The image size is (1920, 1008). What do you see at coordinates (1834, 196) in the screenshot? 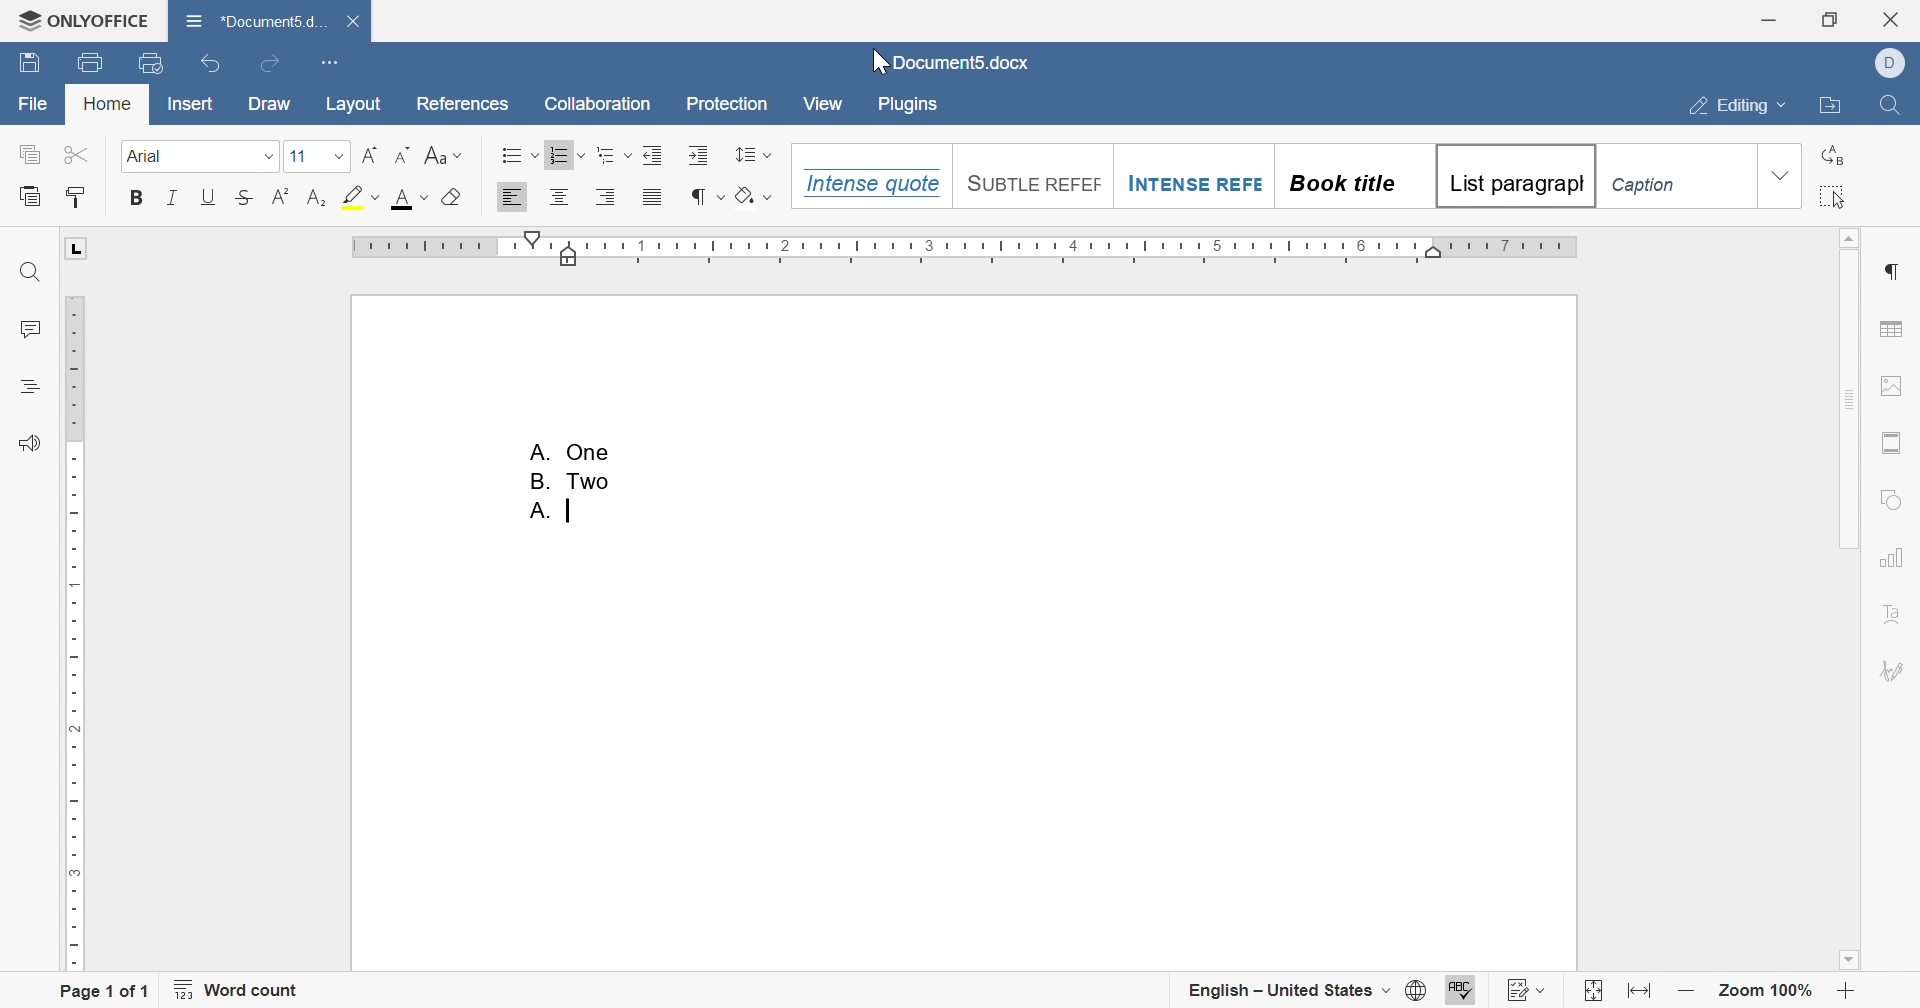
I see `select all` at bounding box center [1834, 196].